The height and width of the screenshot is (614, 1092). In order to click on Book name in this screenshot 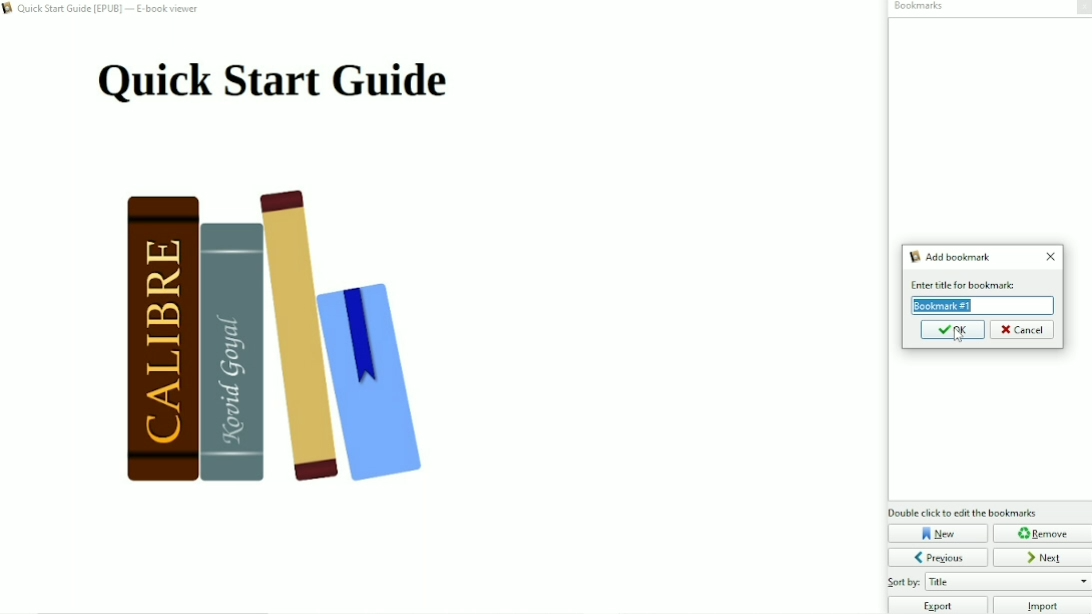, I will do `click(111, 10)`.